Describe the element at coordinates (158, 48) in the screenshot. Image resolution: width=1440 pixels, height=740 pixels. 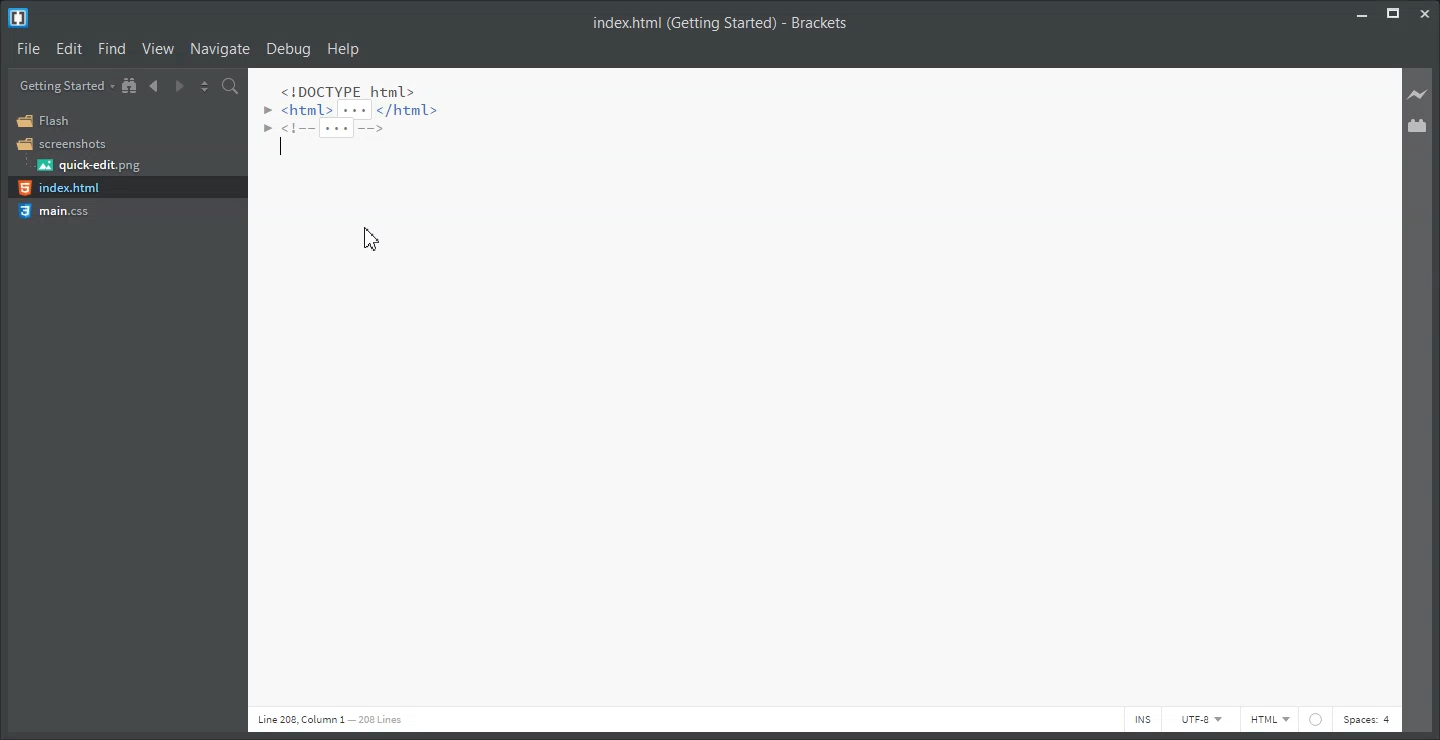
I see `View` at that location.